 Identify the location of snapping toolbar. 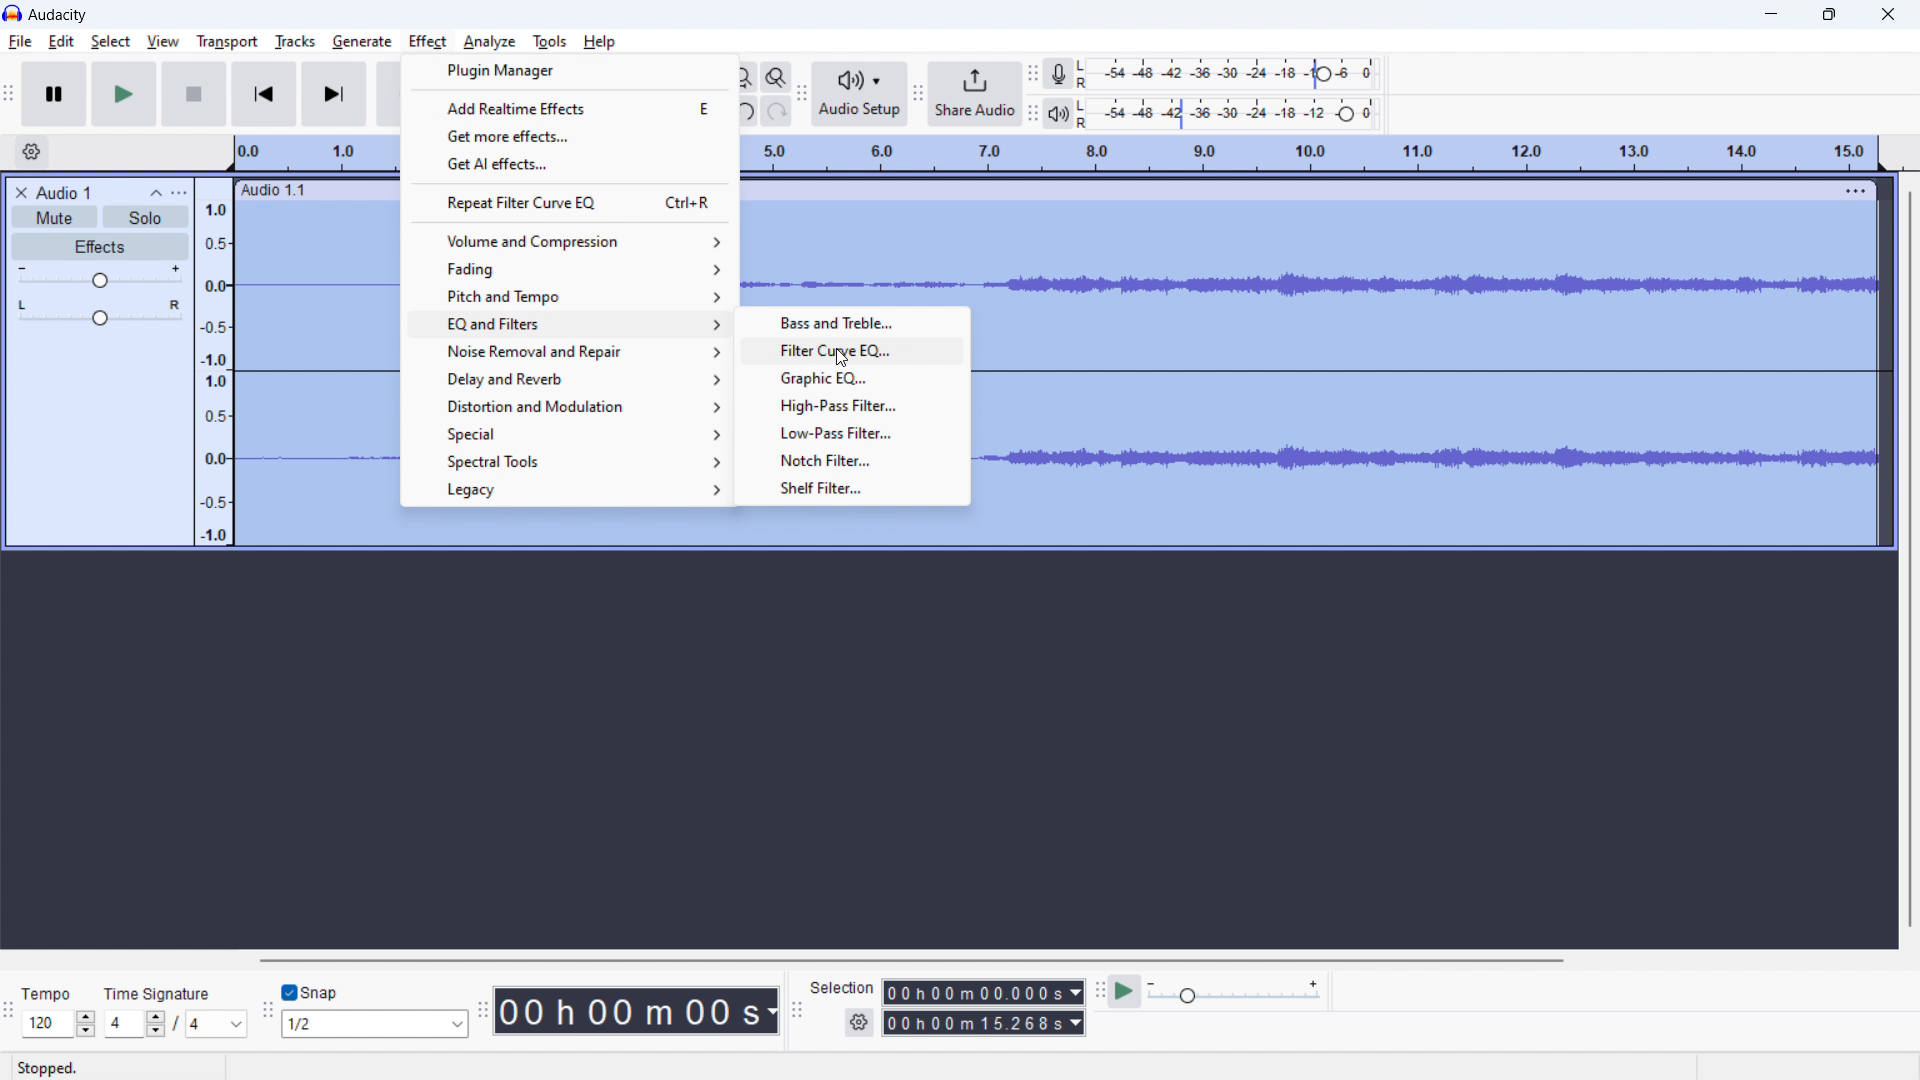
(267, 1009).